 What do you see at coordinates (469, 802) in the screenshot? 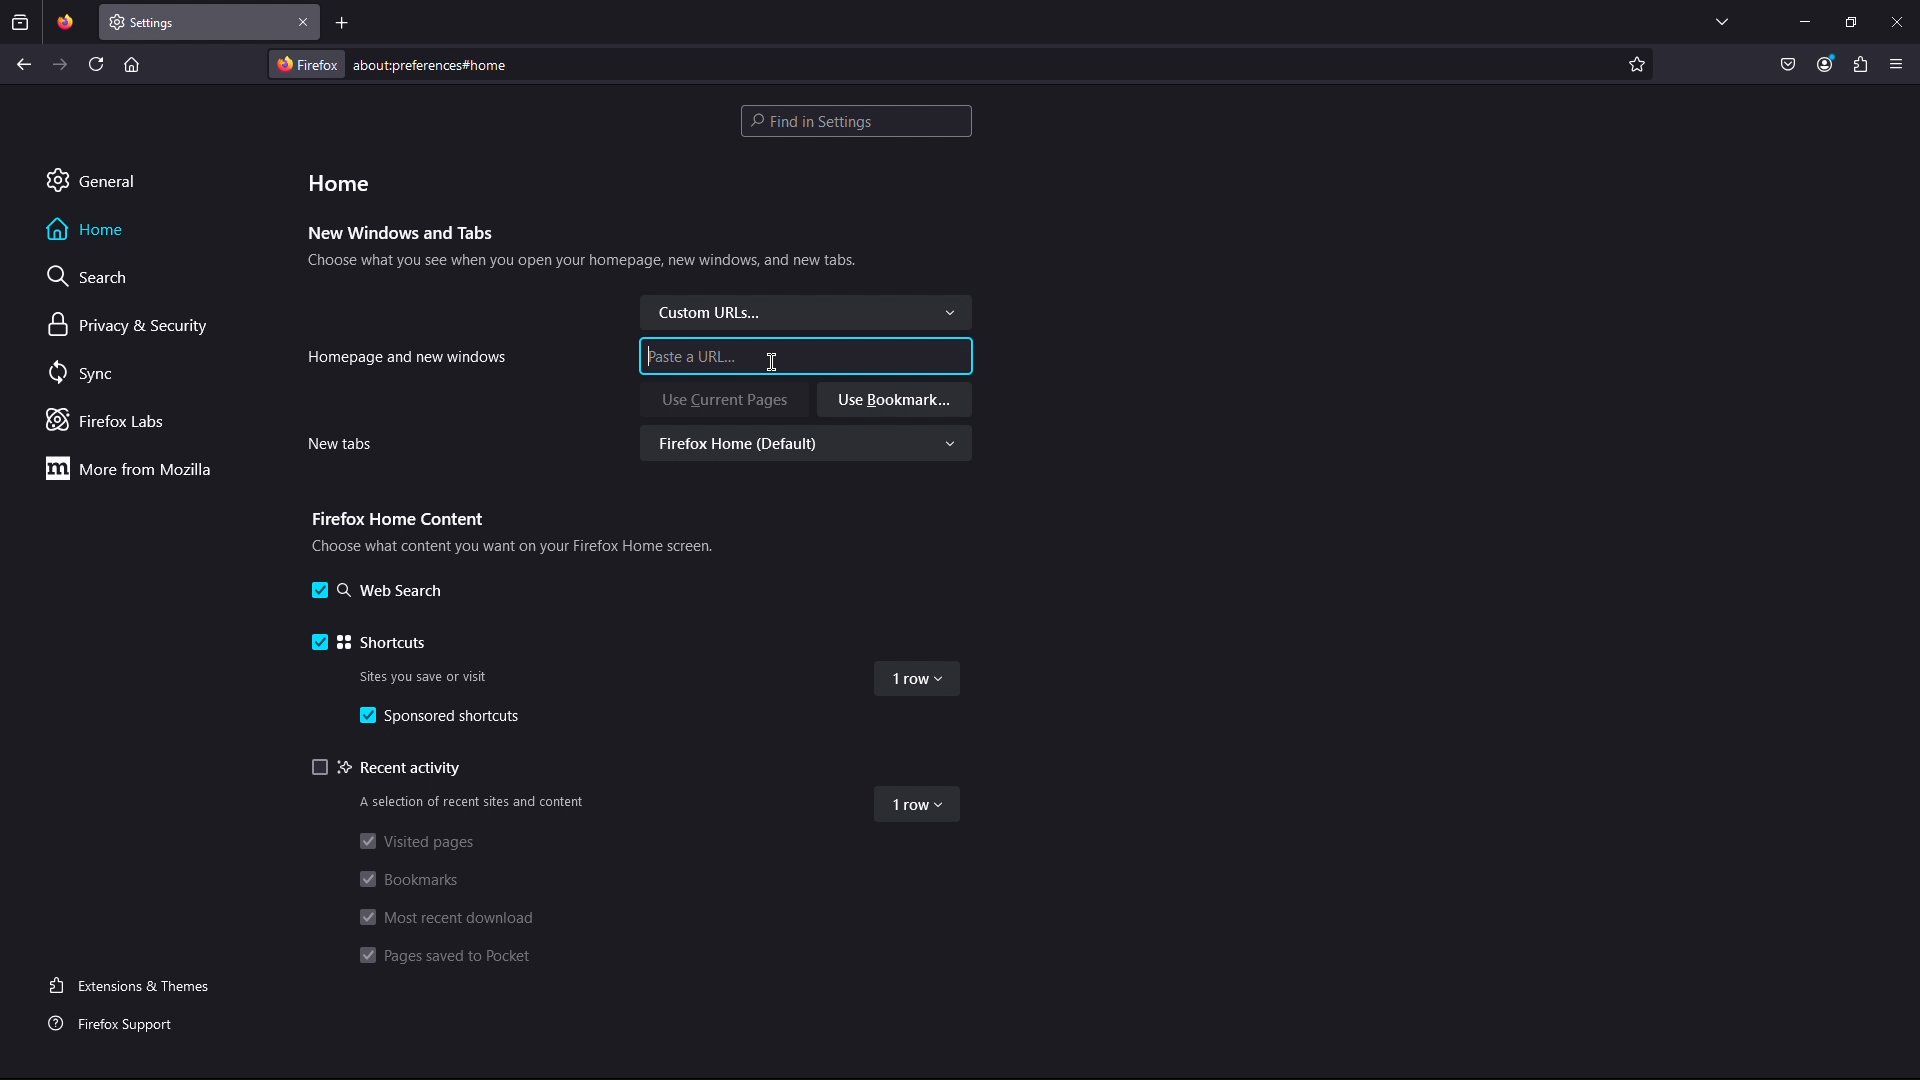
I see `A selection of recent sites and content` at bounding box center [469, 802].